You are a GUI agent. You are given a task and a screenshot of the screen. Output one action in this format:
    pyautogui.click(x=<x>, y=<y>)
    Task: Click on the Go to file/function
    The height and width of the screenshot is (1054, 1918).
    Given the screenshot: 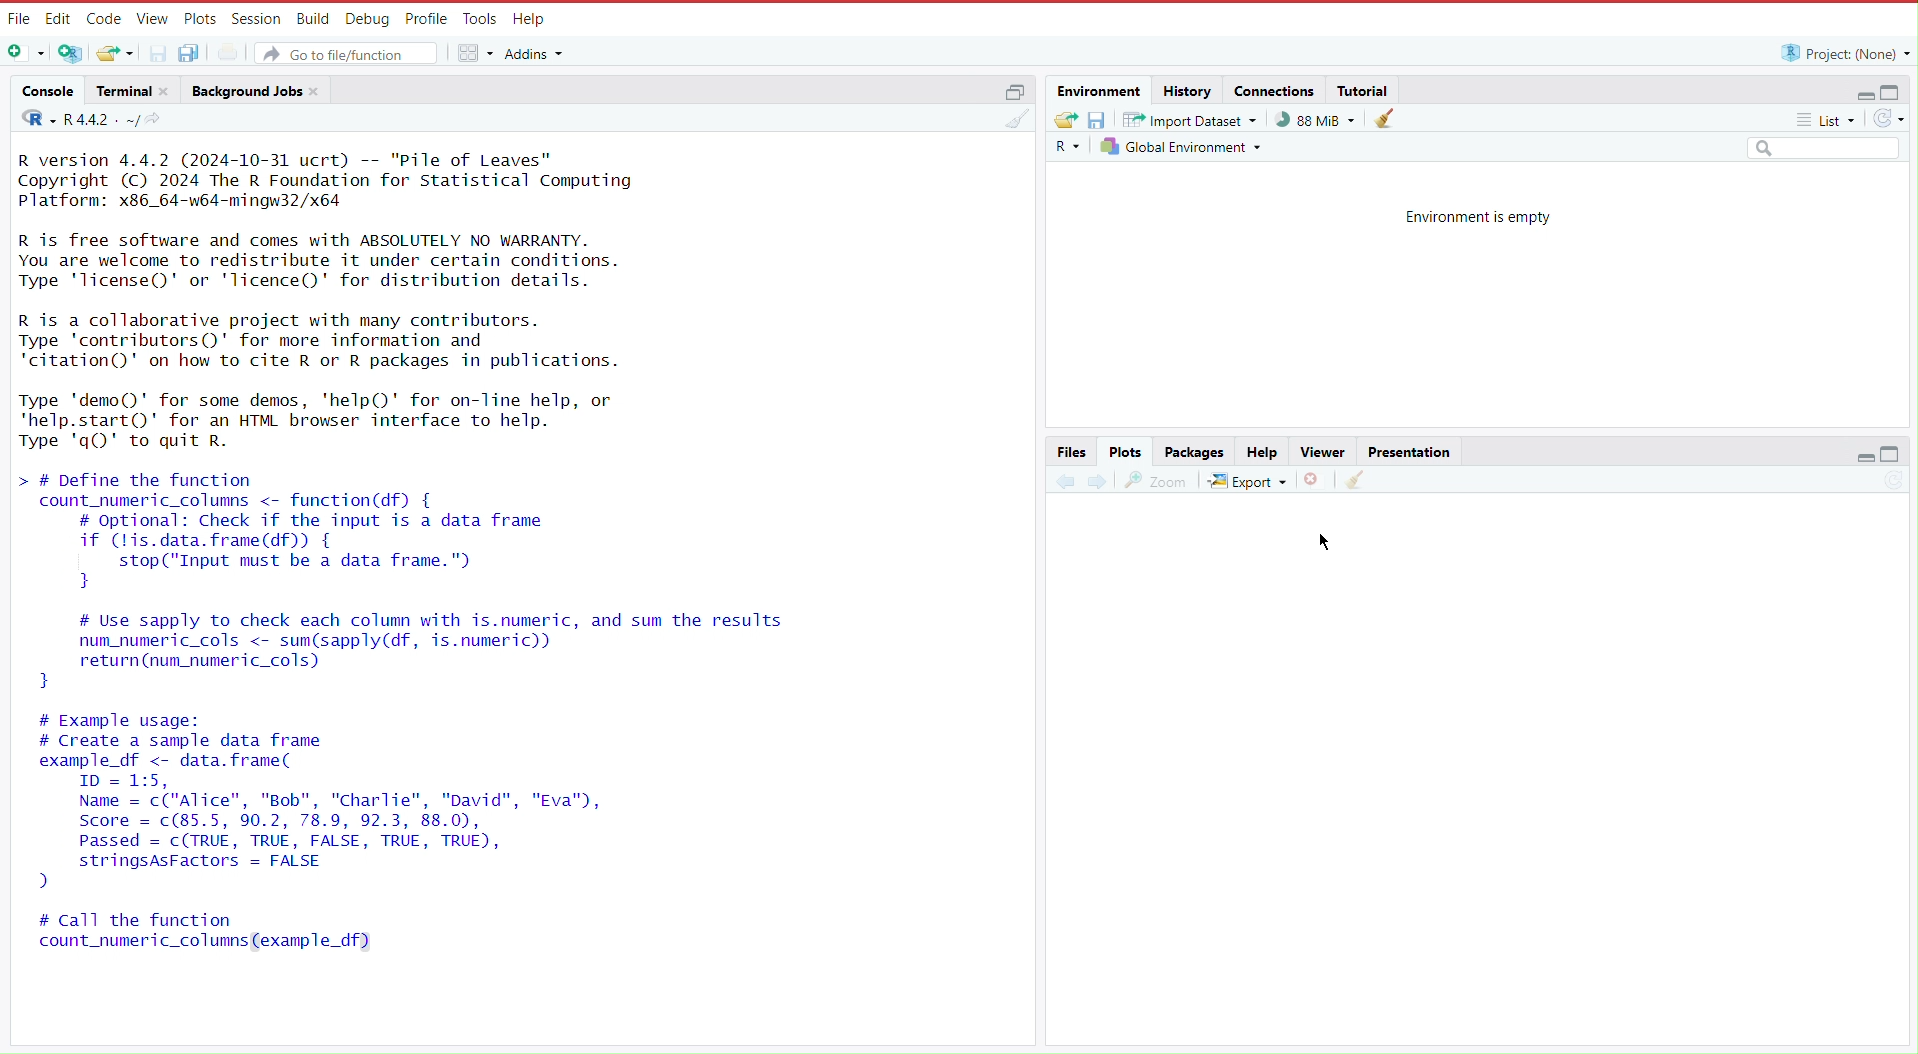 What is the action you would take?
    pyautogui.click(x=348, y=51)
    